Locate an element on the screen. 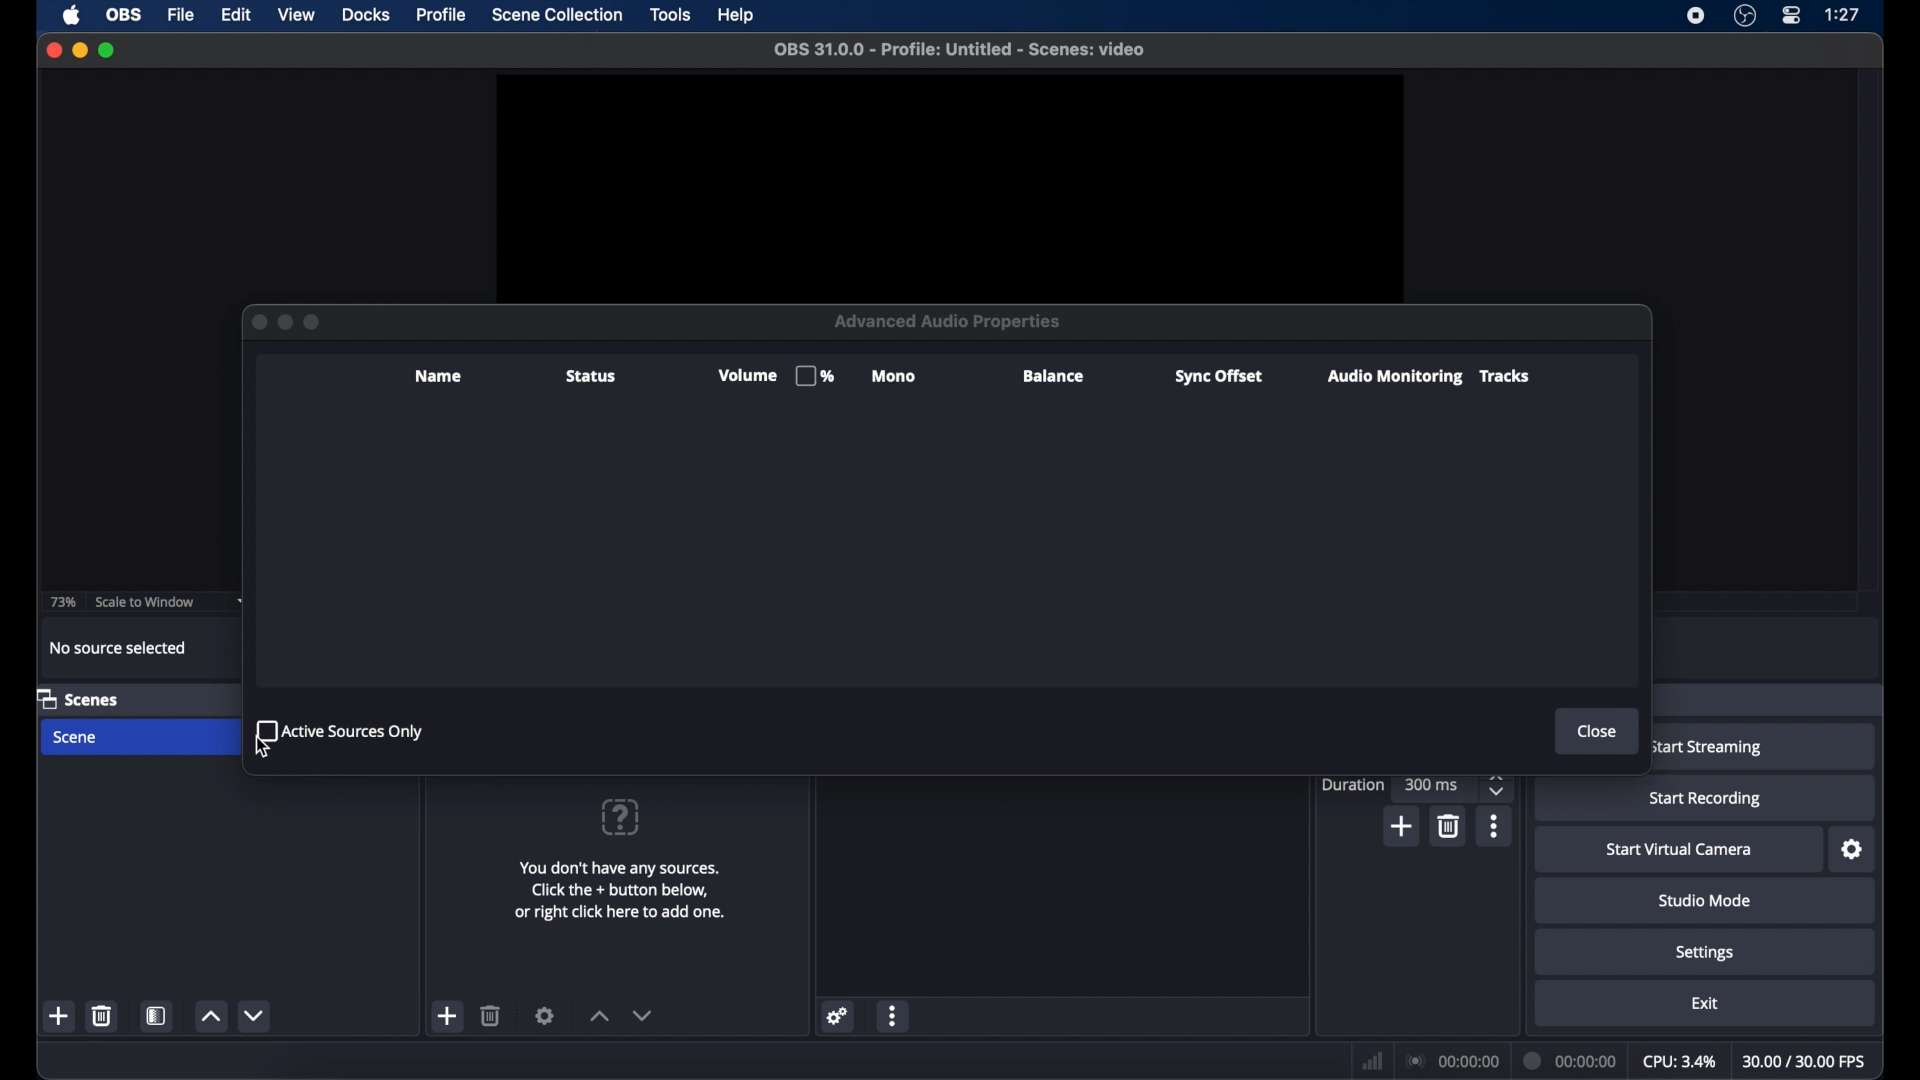 The width and height of the screenshot is (1920, 1080). settings is located at coordinates (1706, 954).